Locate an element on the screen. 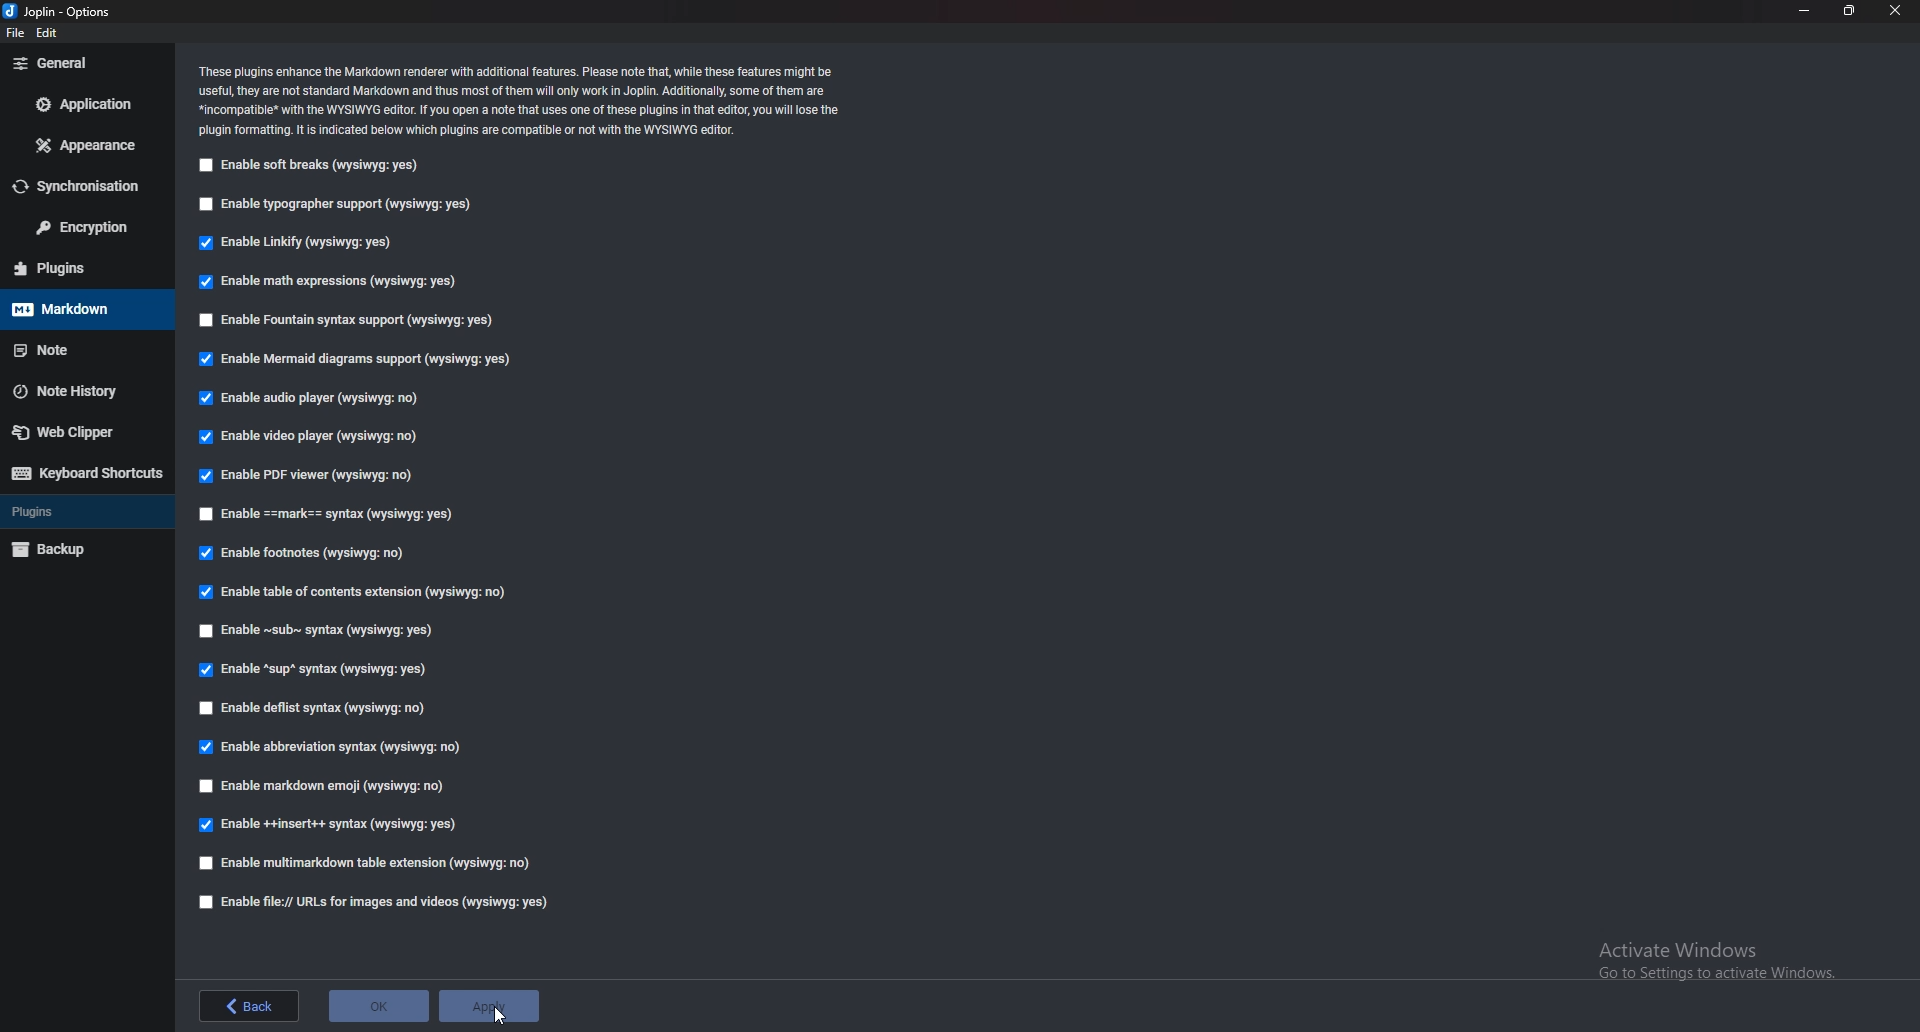 This screenshot has height=1032, width=1920. enable abbreviations syntax is located at coordinates (330, 747).